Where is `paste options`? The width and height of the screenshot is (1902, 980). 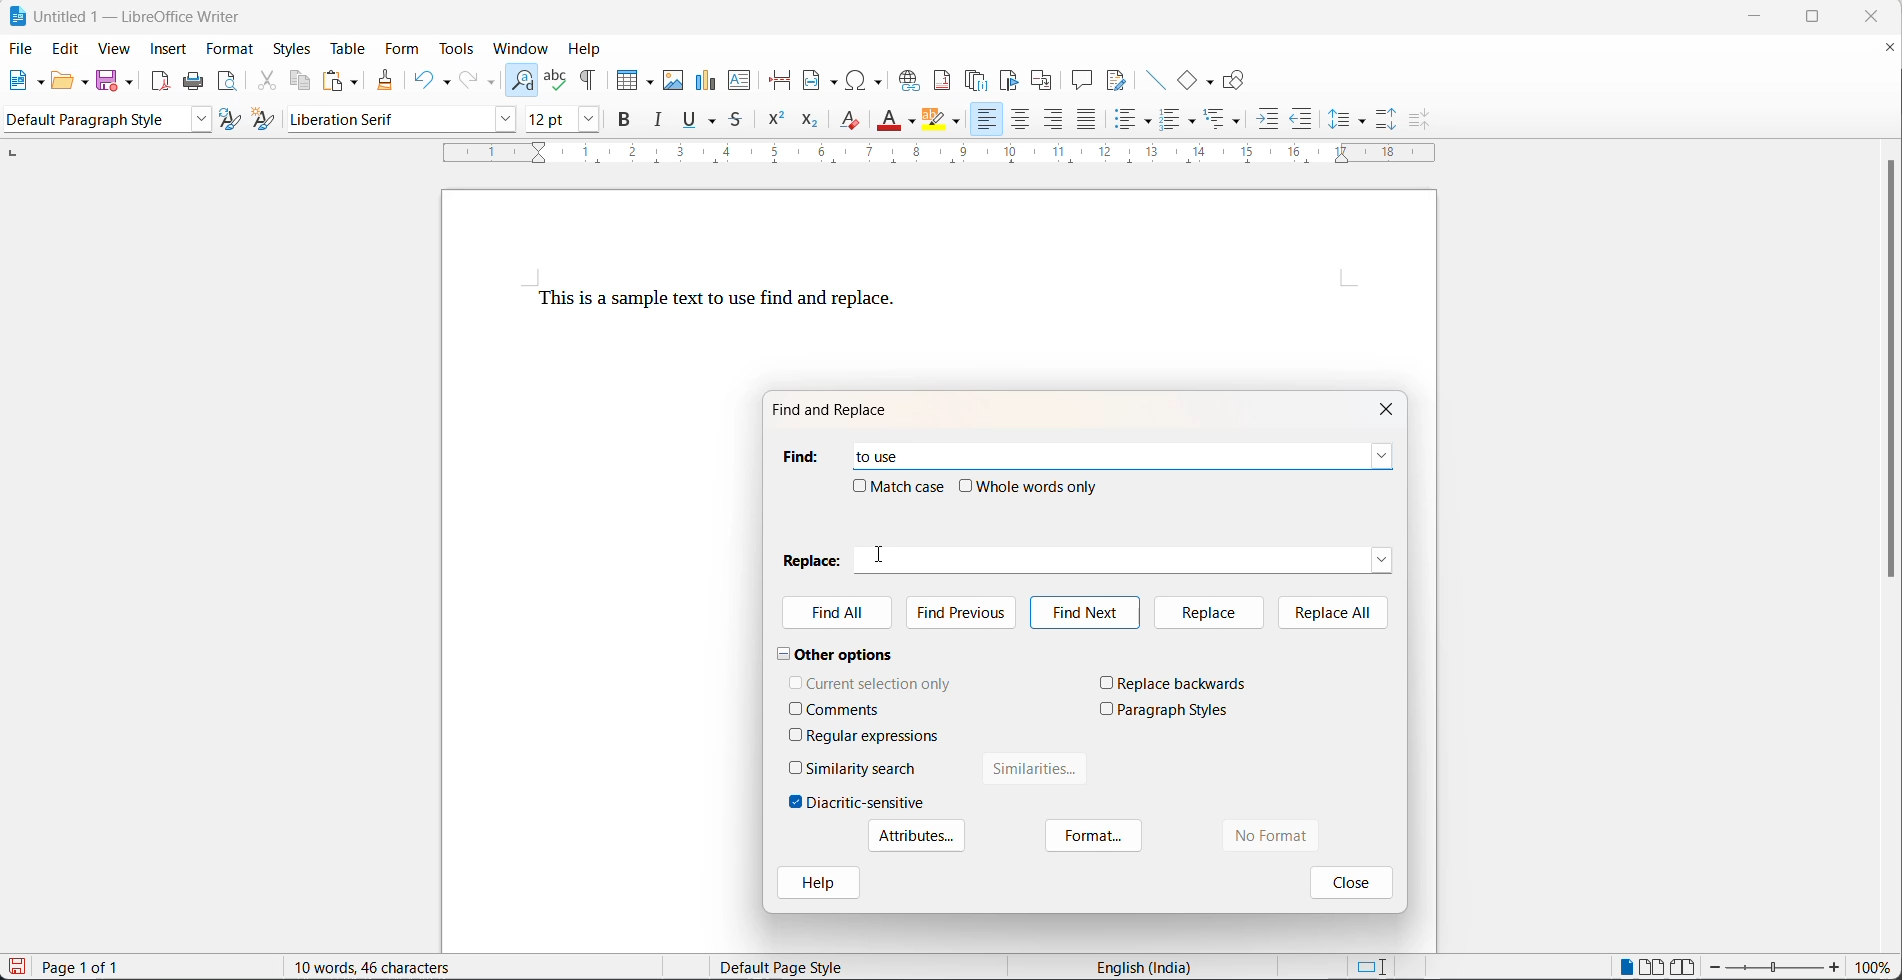
paste options is located at coordinates (356, 80).